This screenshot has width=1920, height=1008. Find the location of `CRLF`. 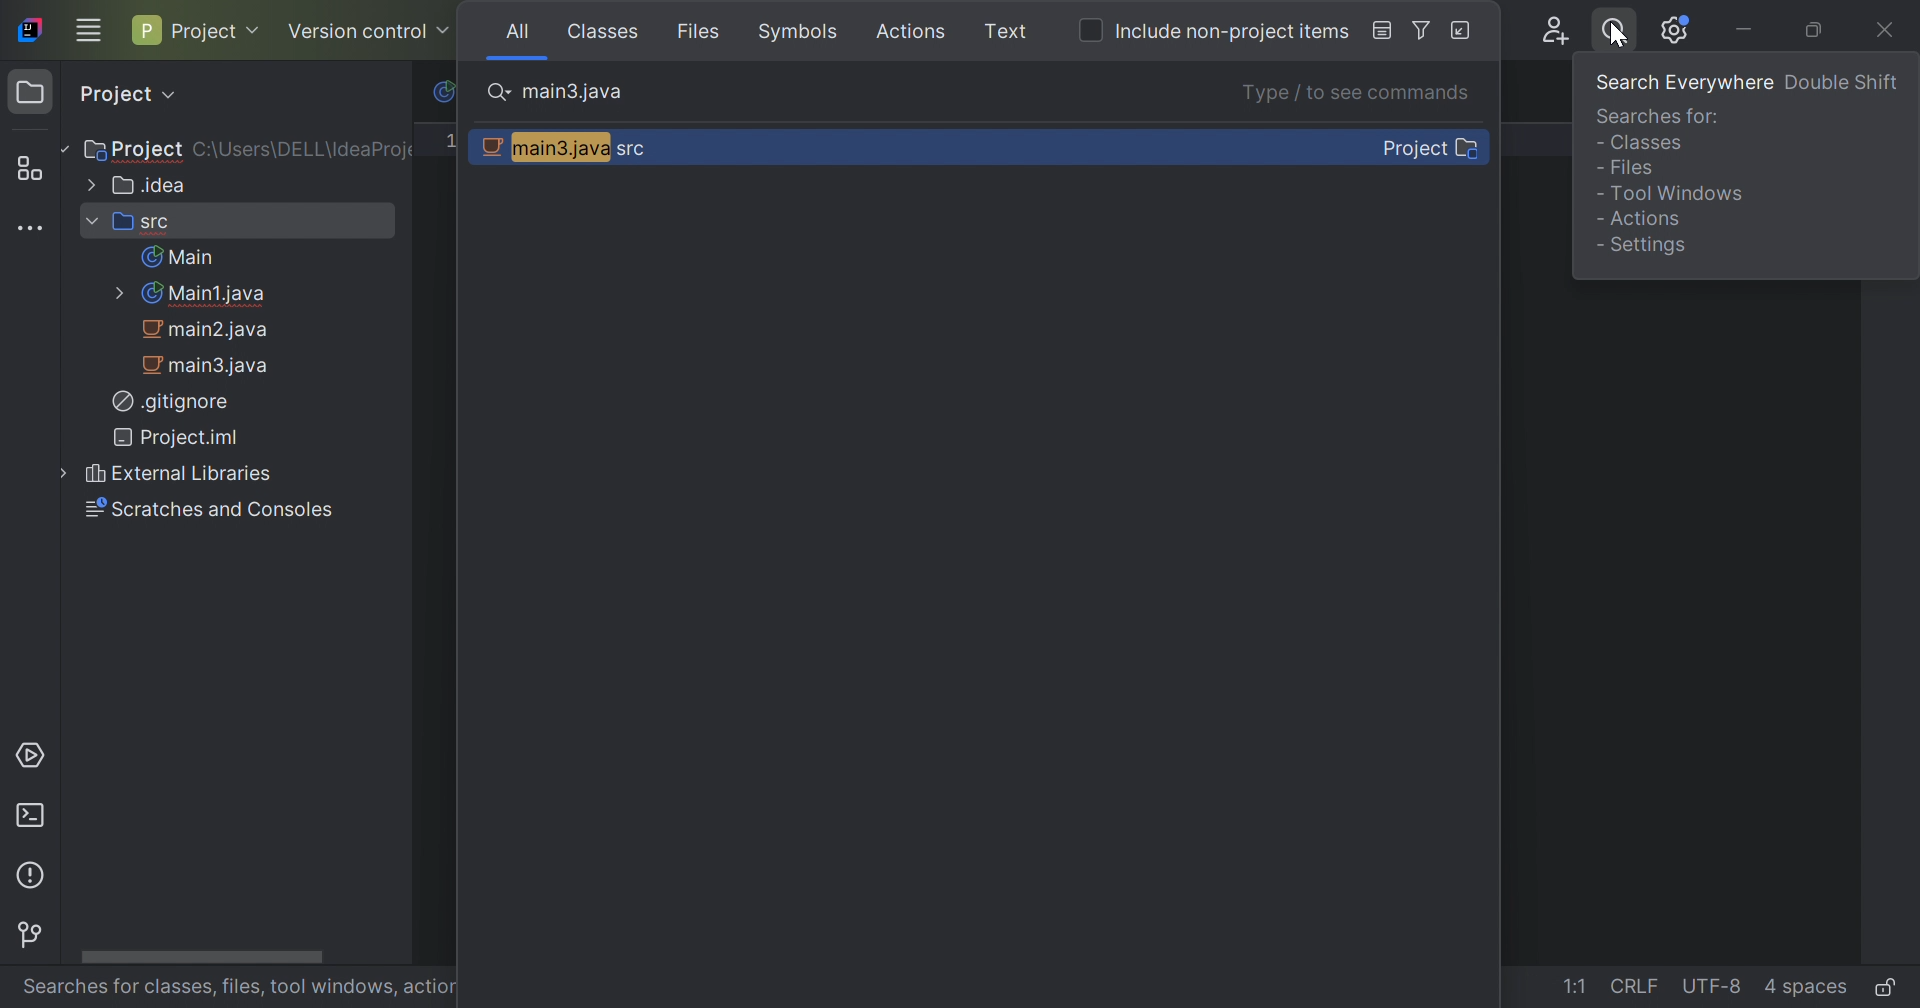

CRLF is located at coordinates (1635, 989).